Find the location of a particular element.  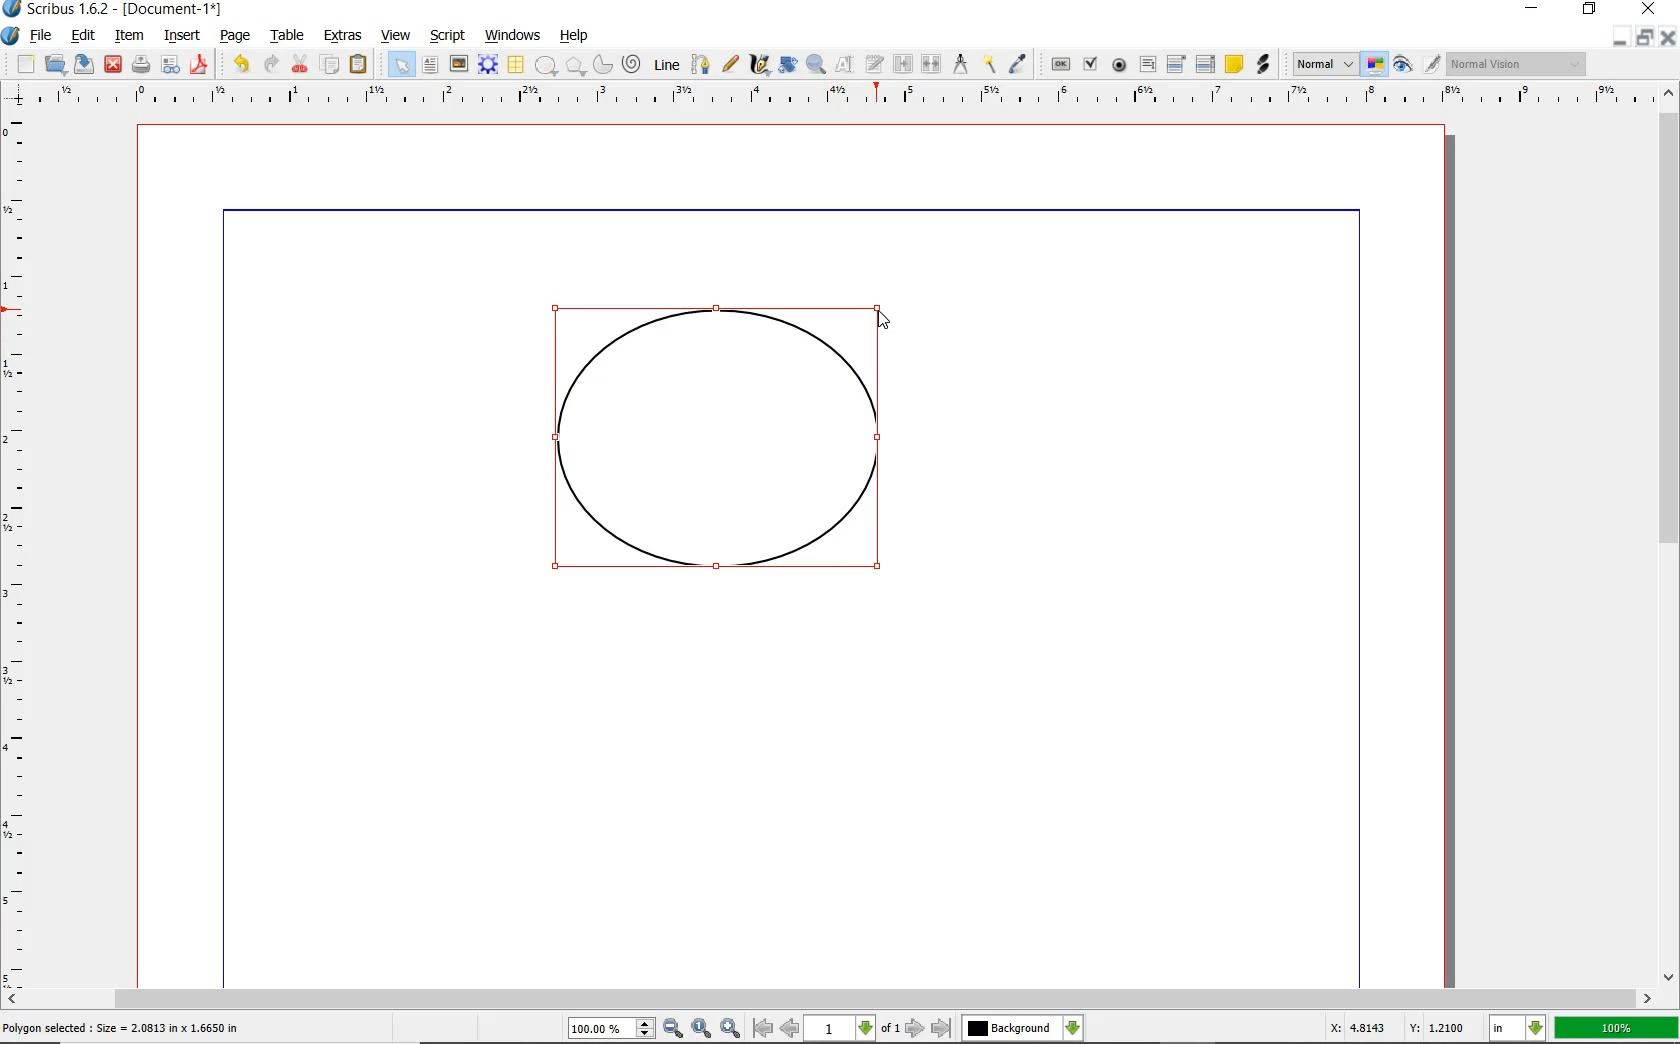

RULER is located at coordinates (17, 554).